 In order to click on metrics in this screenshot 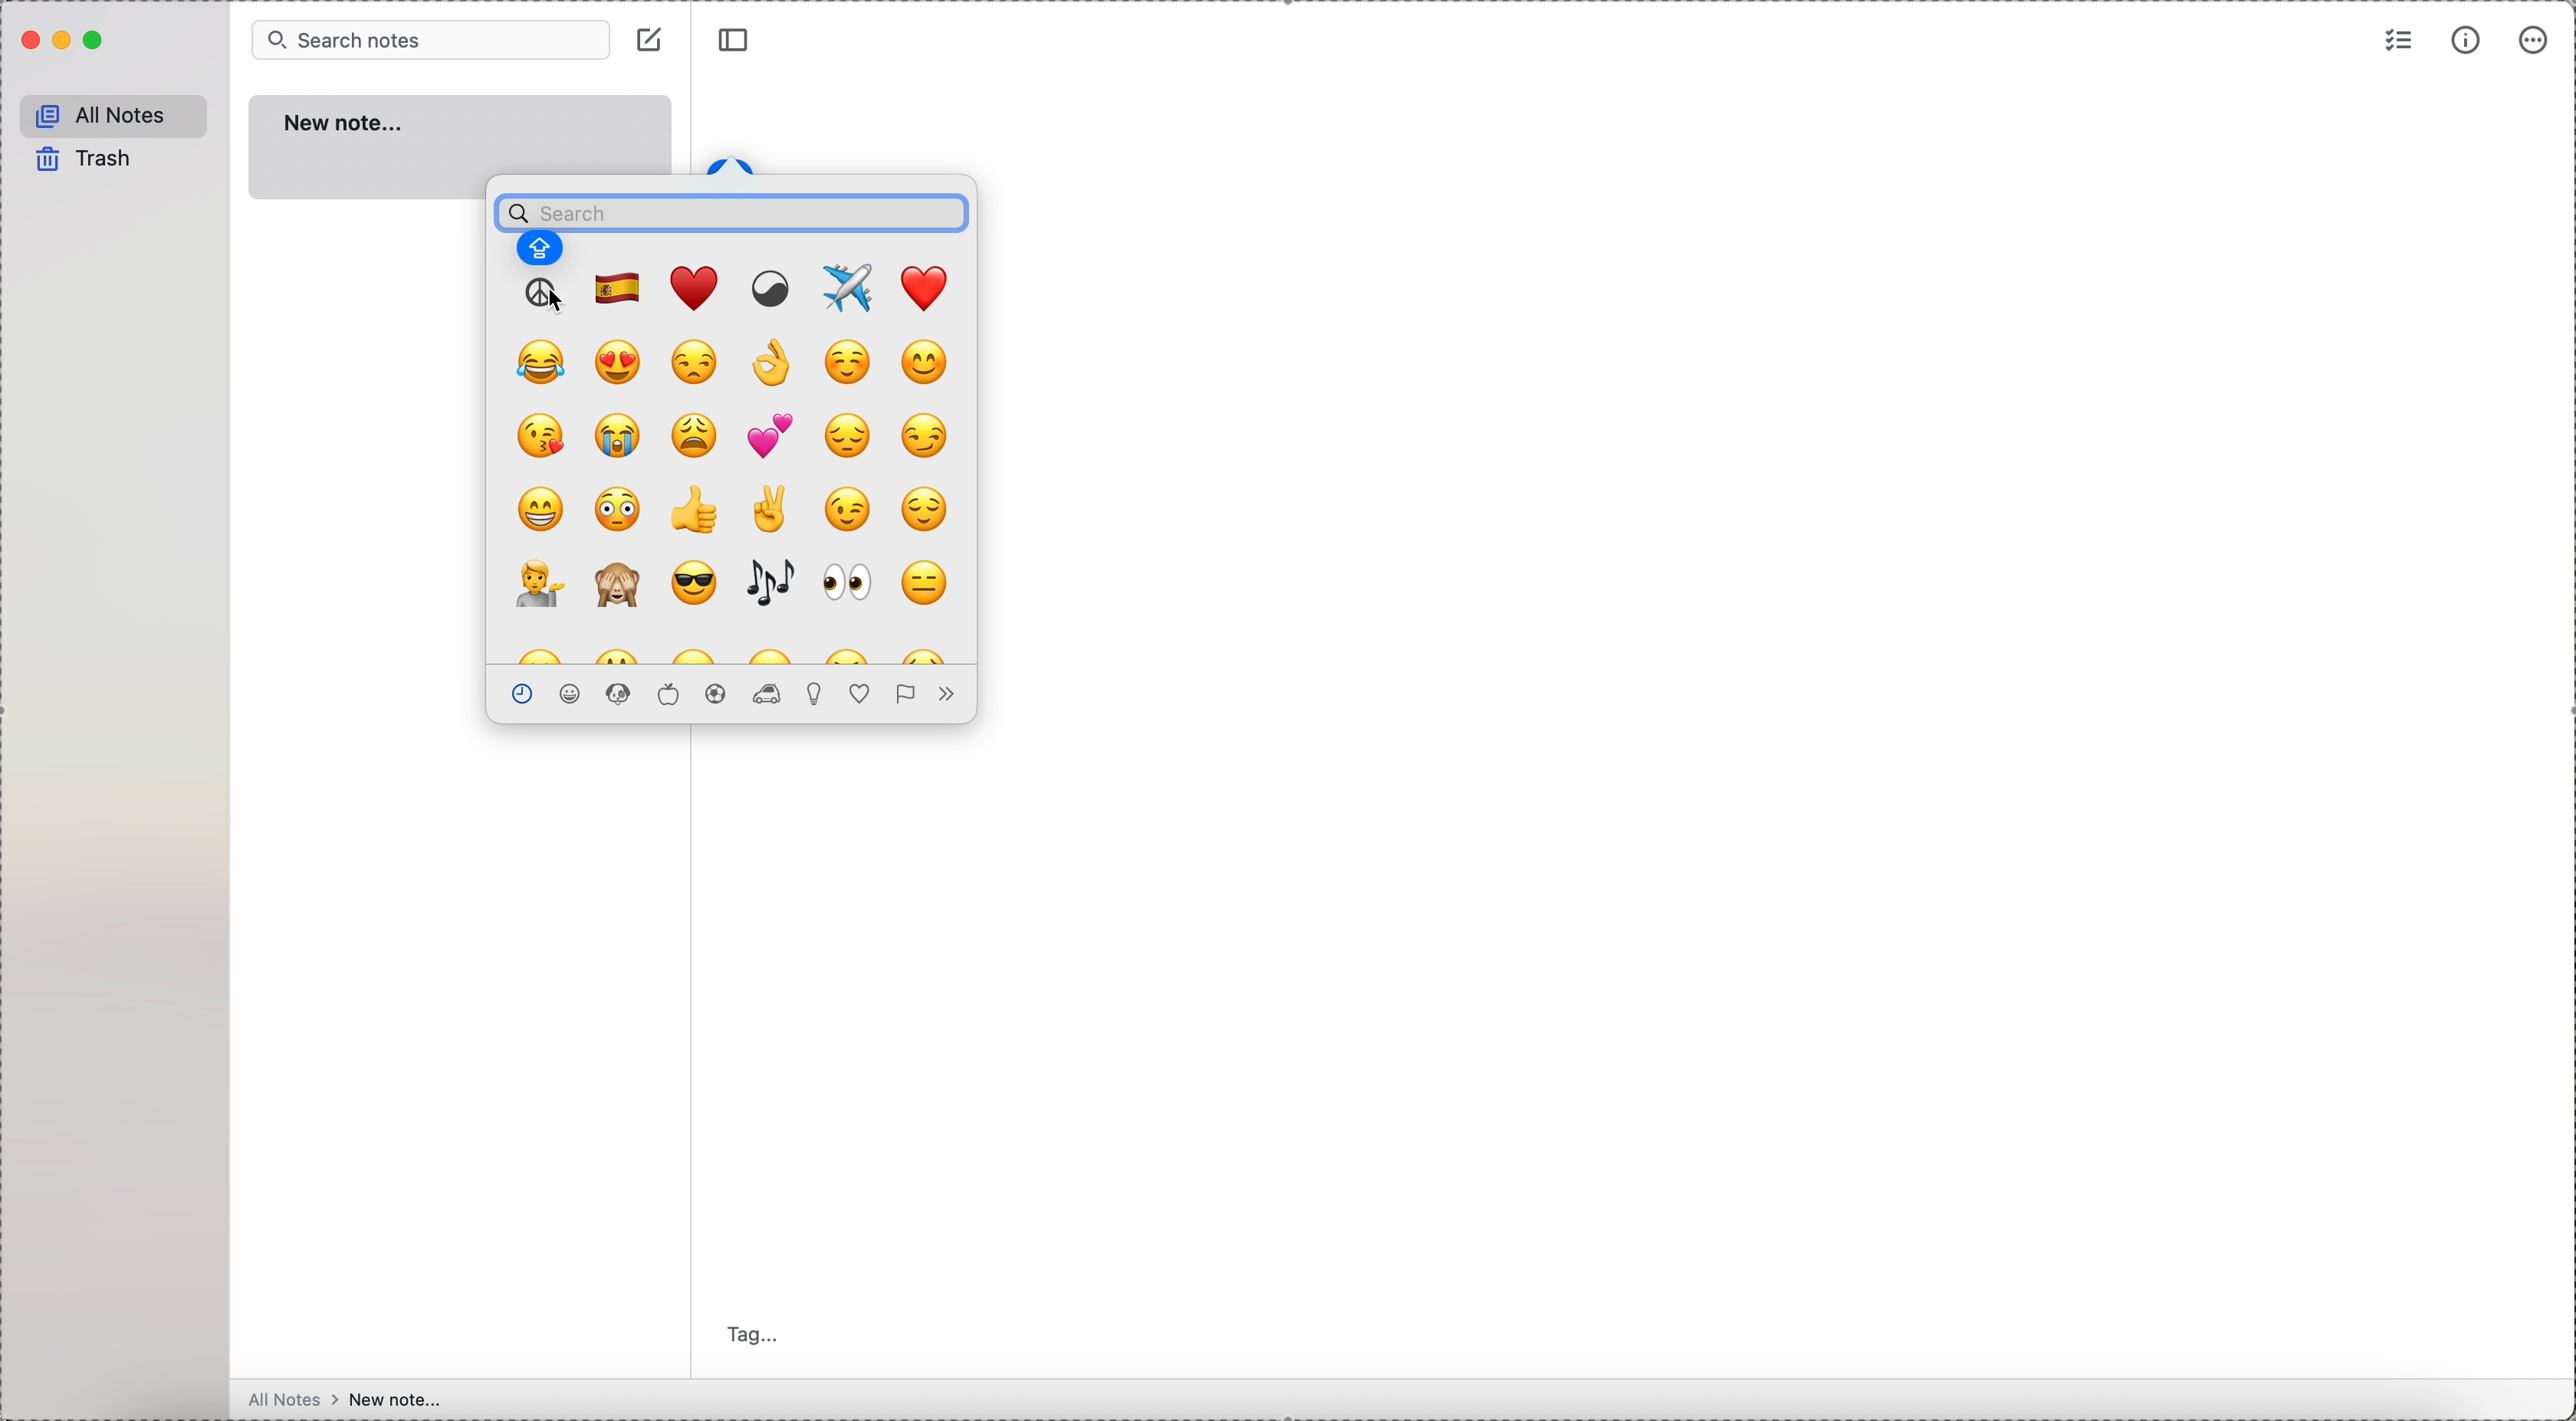, I will do `click(2465, 43)`.